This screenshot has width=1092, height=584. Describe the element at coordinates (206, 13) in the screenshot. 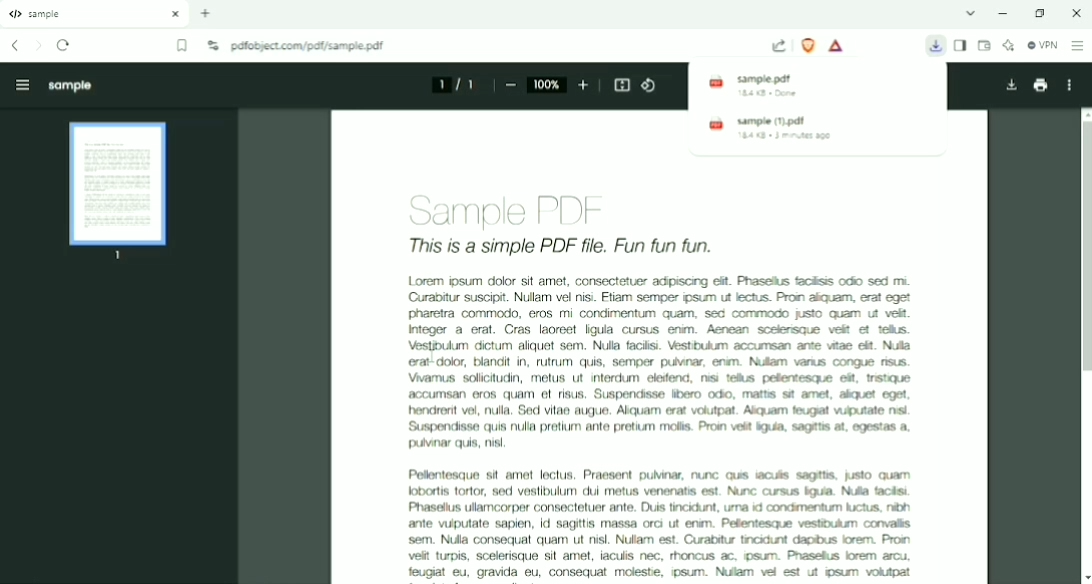

I see `New tab` at that location.